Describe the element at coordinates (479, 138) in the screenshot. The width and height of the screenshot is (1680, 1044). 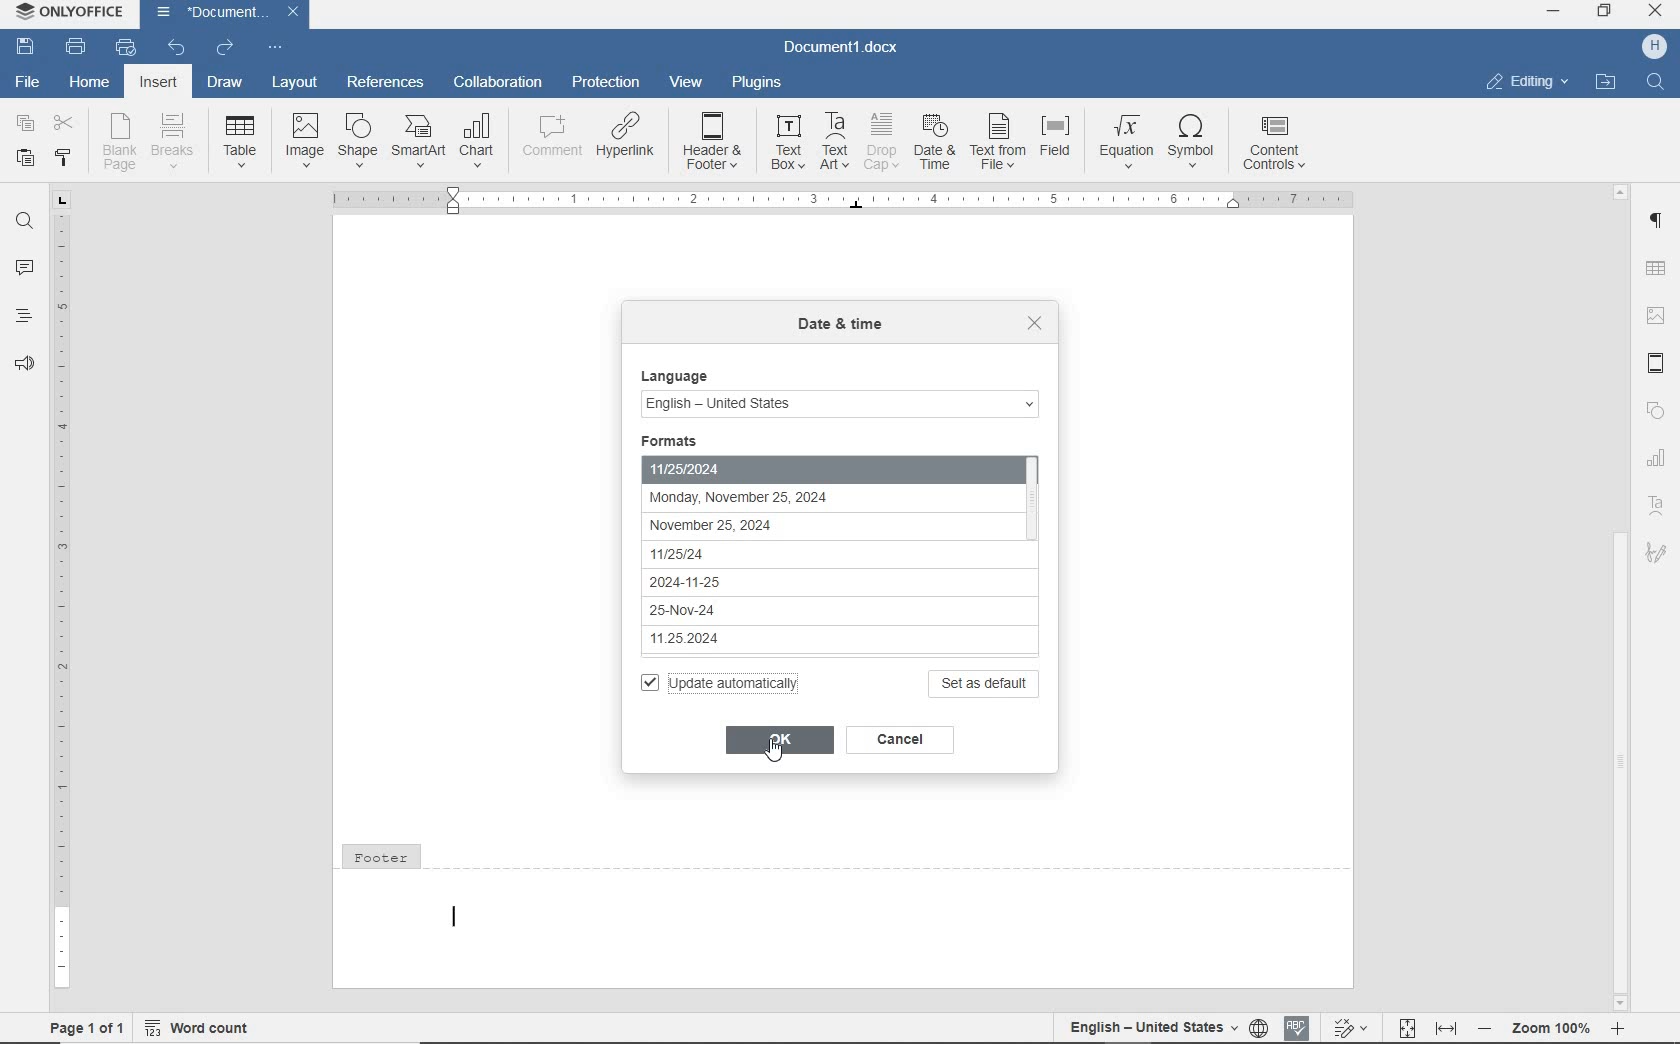
I see `chart` at that location.